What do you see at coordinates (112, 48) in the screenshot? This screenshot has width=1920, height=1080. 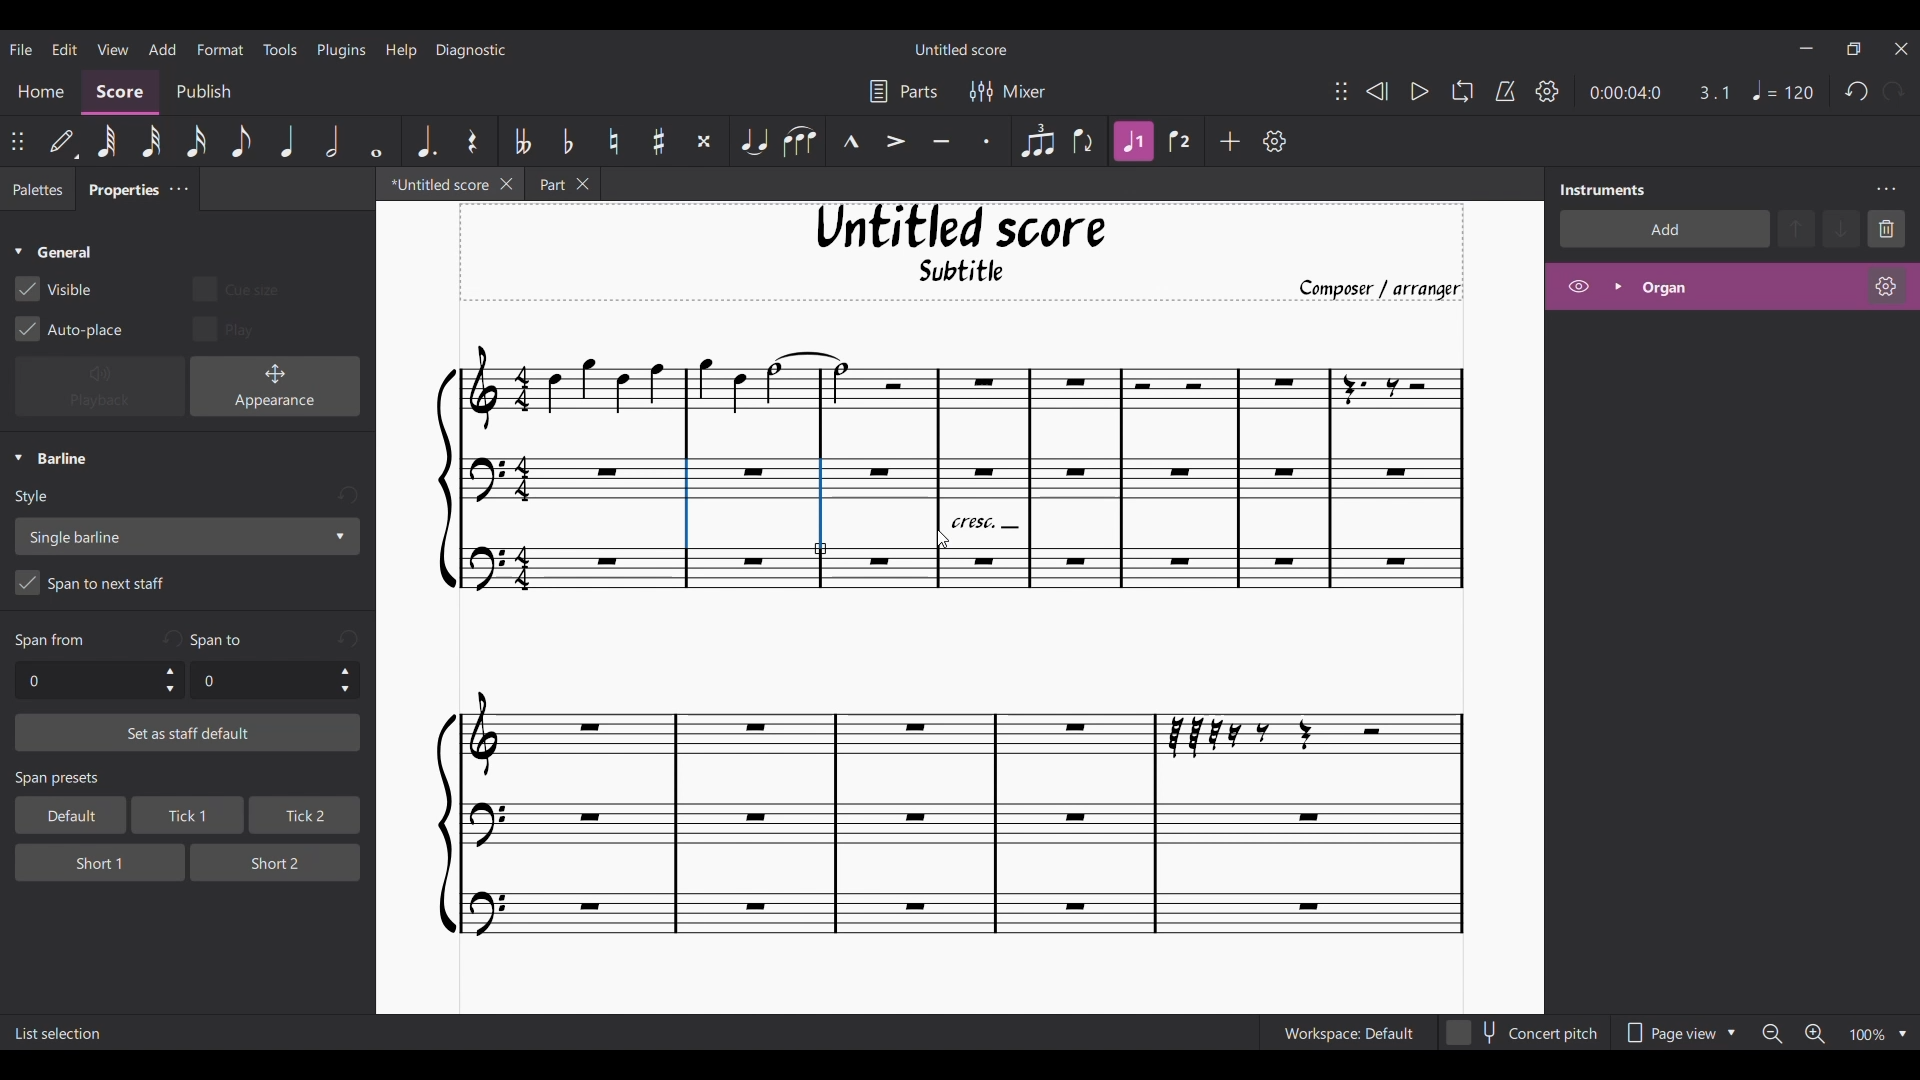 I see `View menu` at bounding box center [112, 48].